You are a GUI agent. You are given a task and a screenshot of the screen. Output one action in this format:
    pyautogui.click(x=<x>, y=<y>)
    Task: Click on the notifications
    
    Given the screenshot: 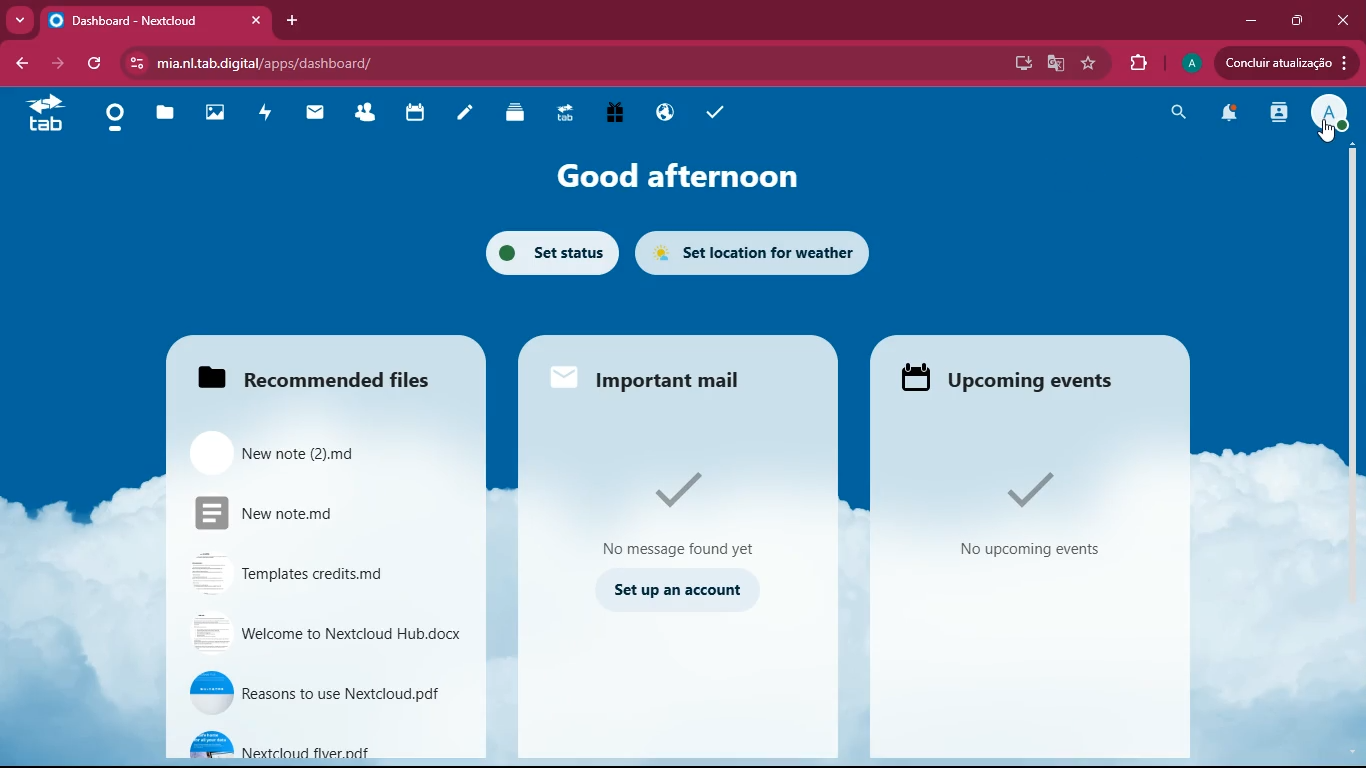 What is the action you would take?
    pyautogui.click(x=1231, y=114)
    